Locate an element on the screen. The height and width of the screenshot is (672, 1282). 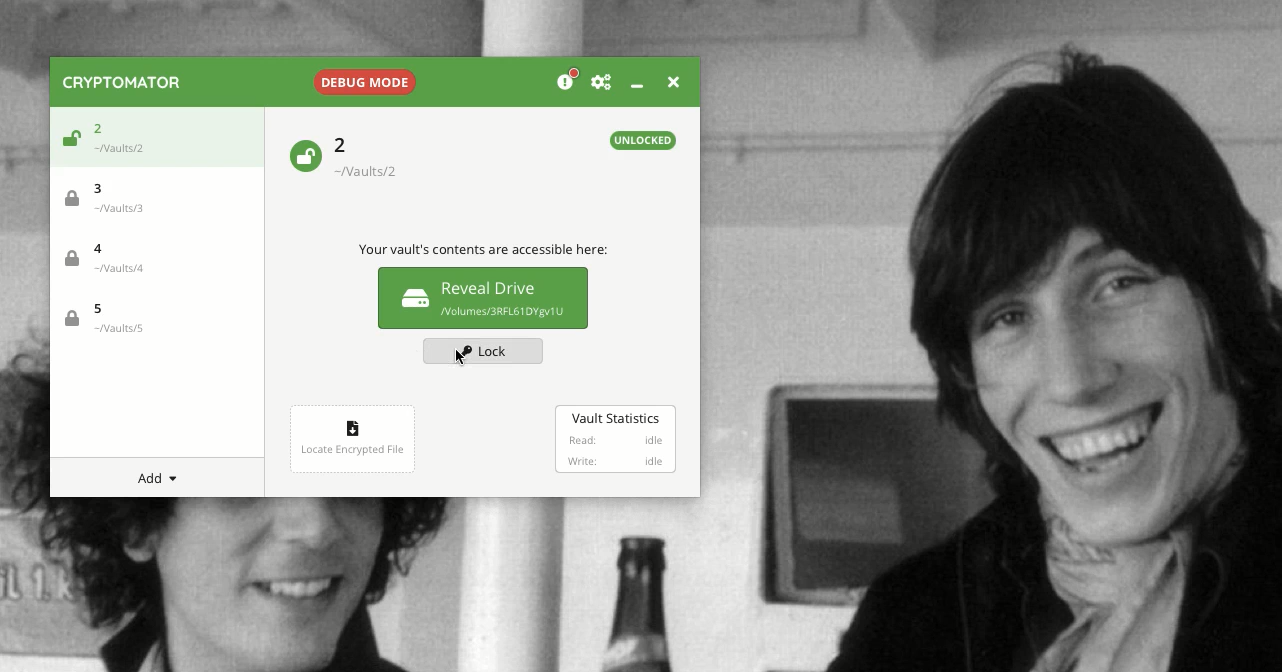
Unlocked is located at coordinates (304, 154).